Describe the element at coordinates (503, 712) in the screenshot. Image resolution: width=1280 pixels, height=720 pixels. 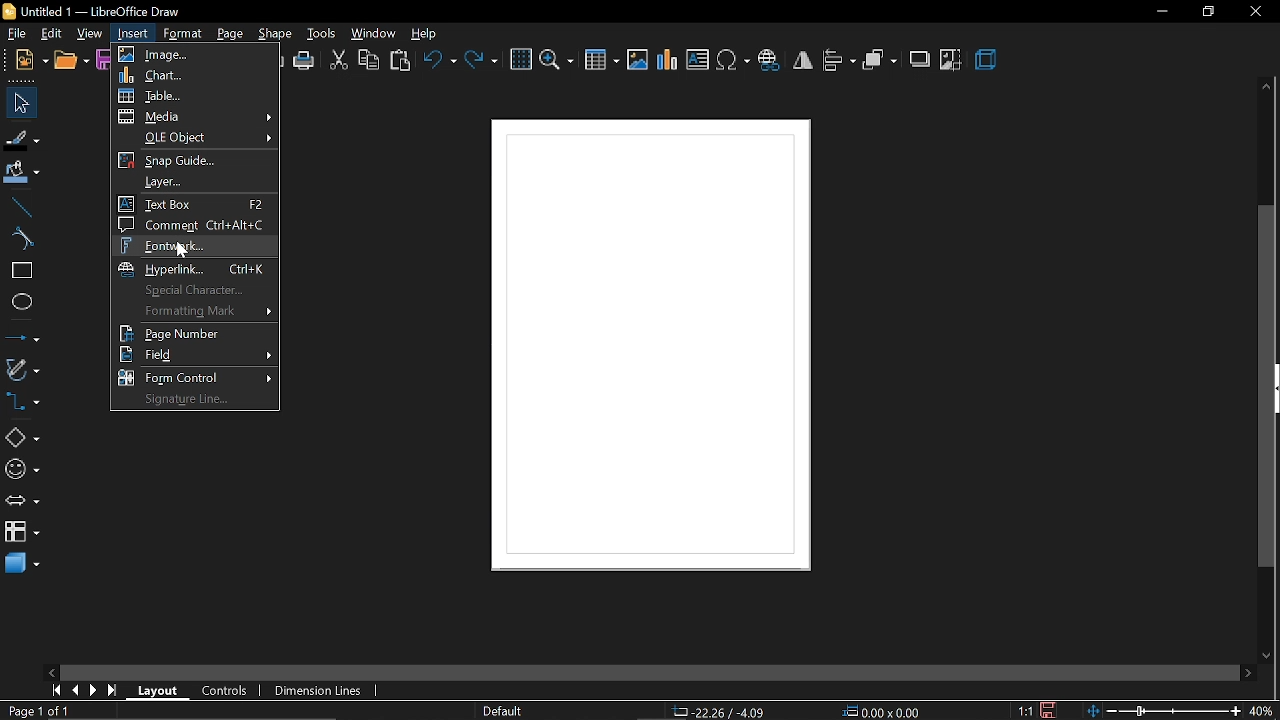
I see `Default` at that location.